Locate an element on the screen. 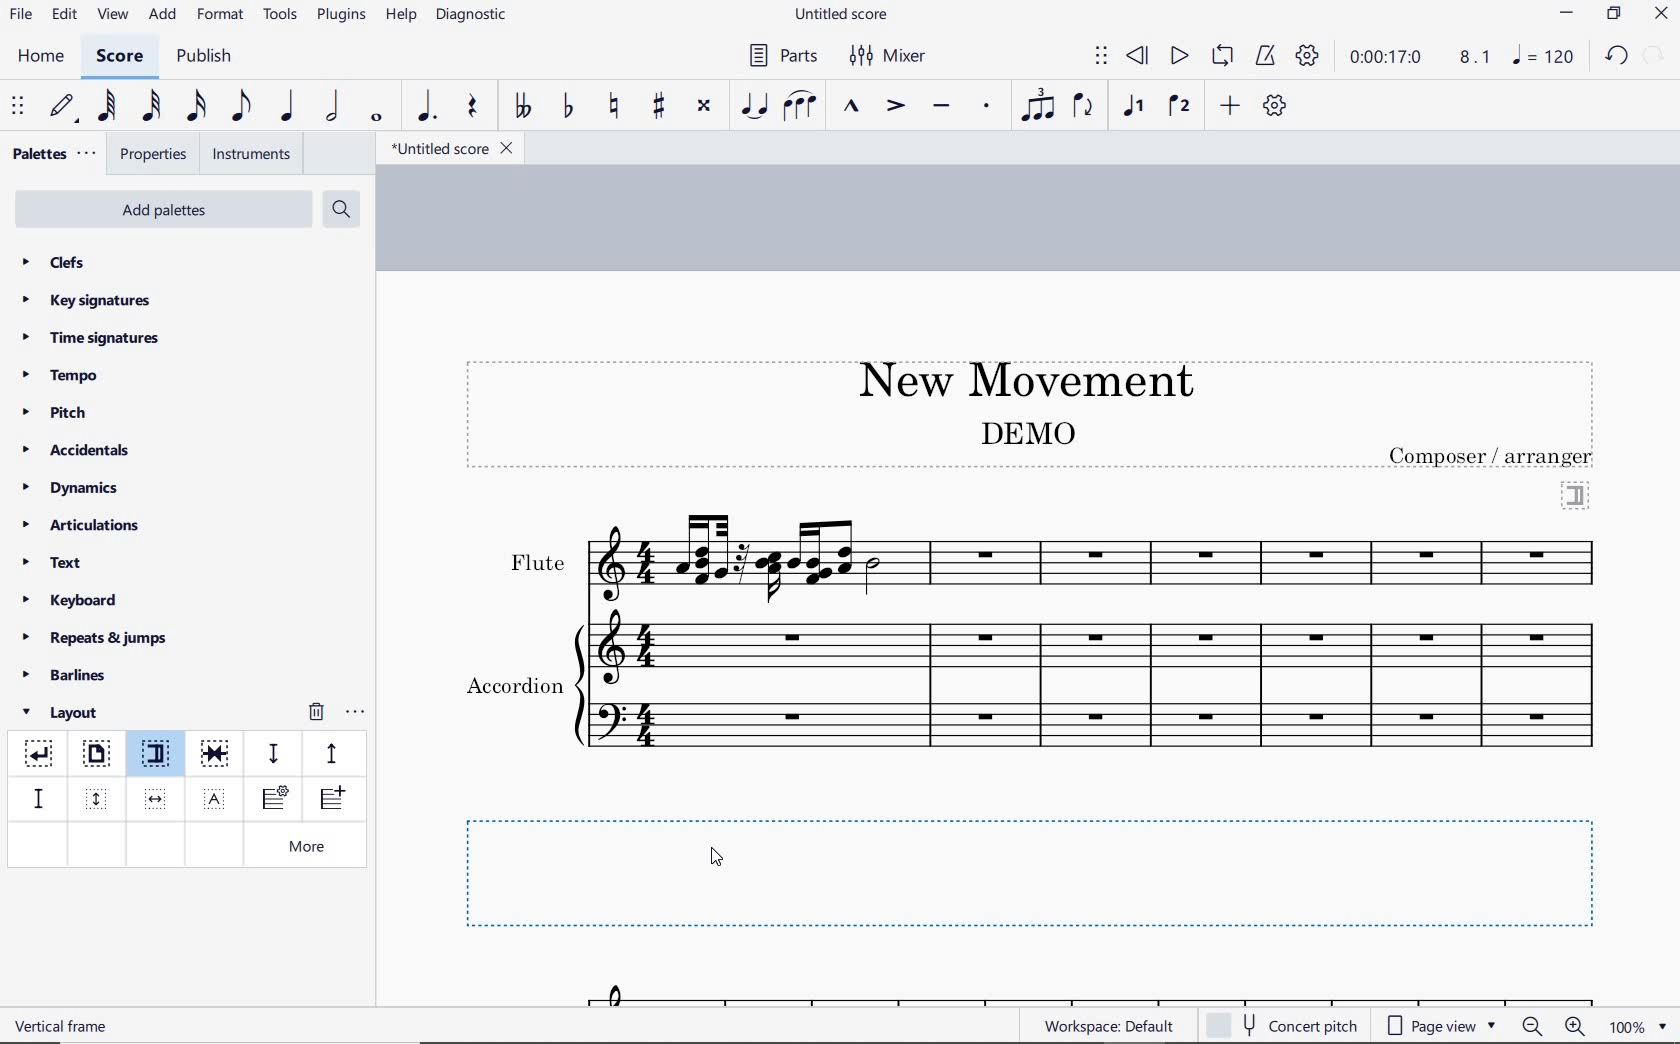  add  is located at coordinates (165, 15).